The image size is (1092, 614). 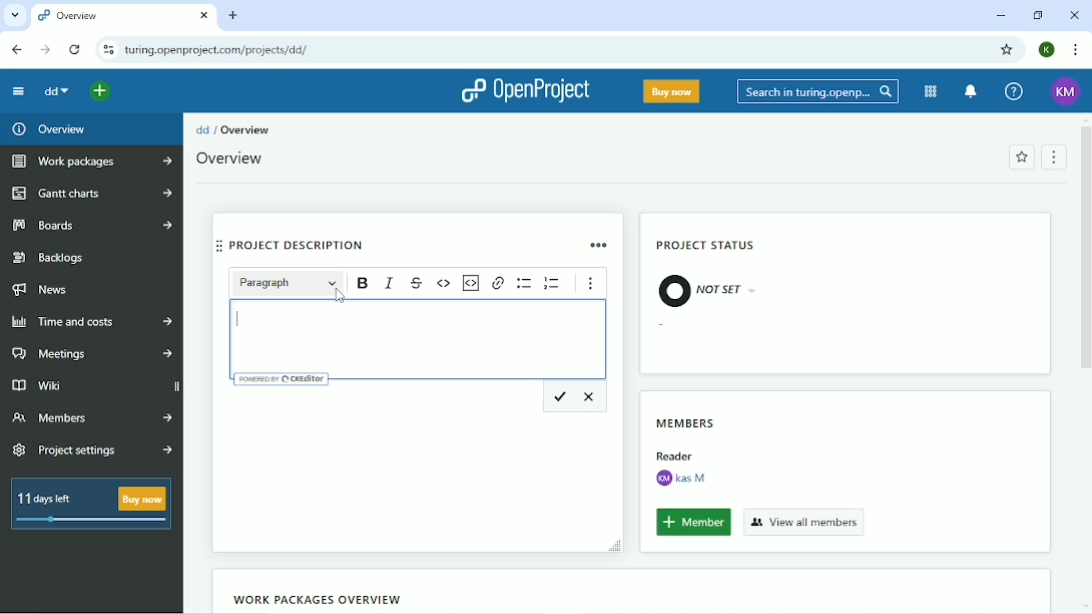 What do you see at coordinates (707, 289) in the screenshot?
I see `not set` at bounding box center [707, 289].